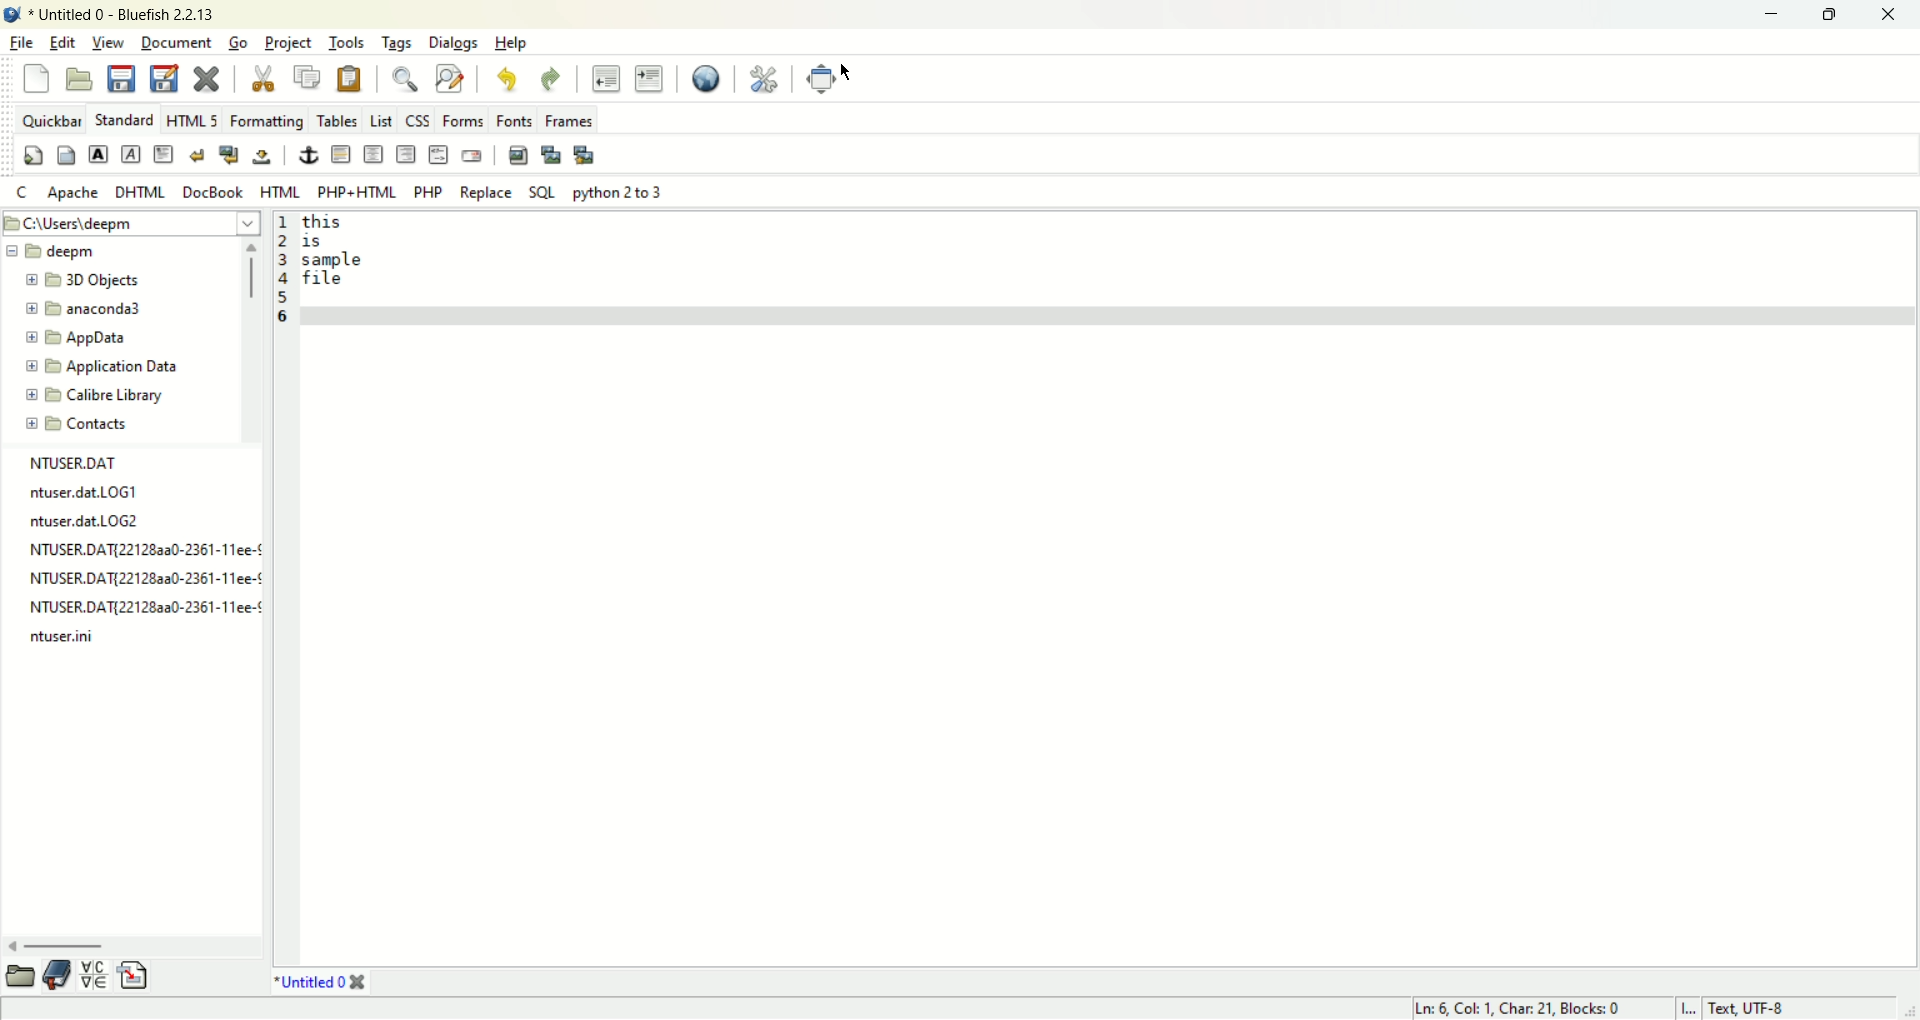 This screenshot has width=1920, height=1020. What do you see at coordinates (144, 548) in the screenshot?
I see `NTUSER.DAT[22128aa0-2361-11ee-!` at bounding box center [144, 548].